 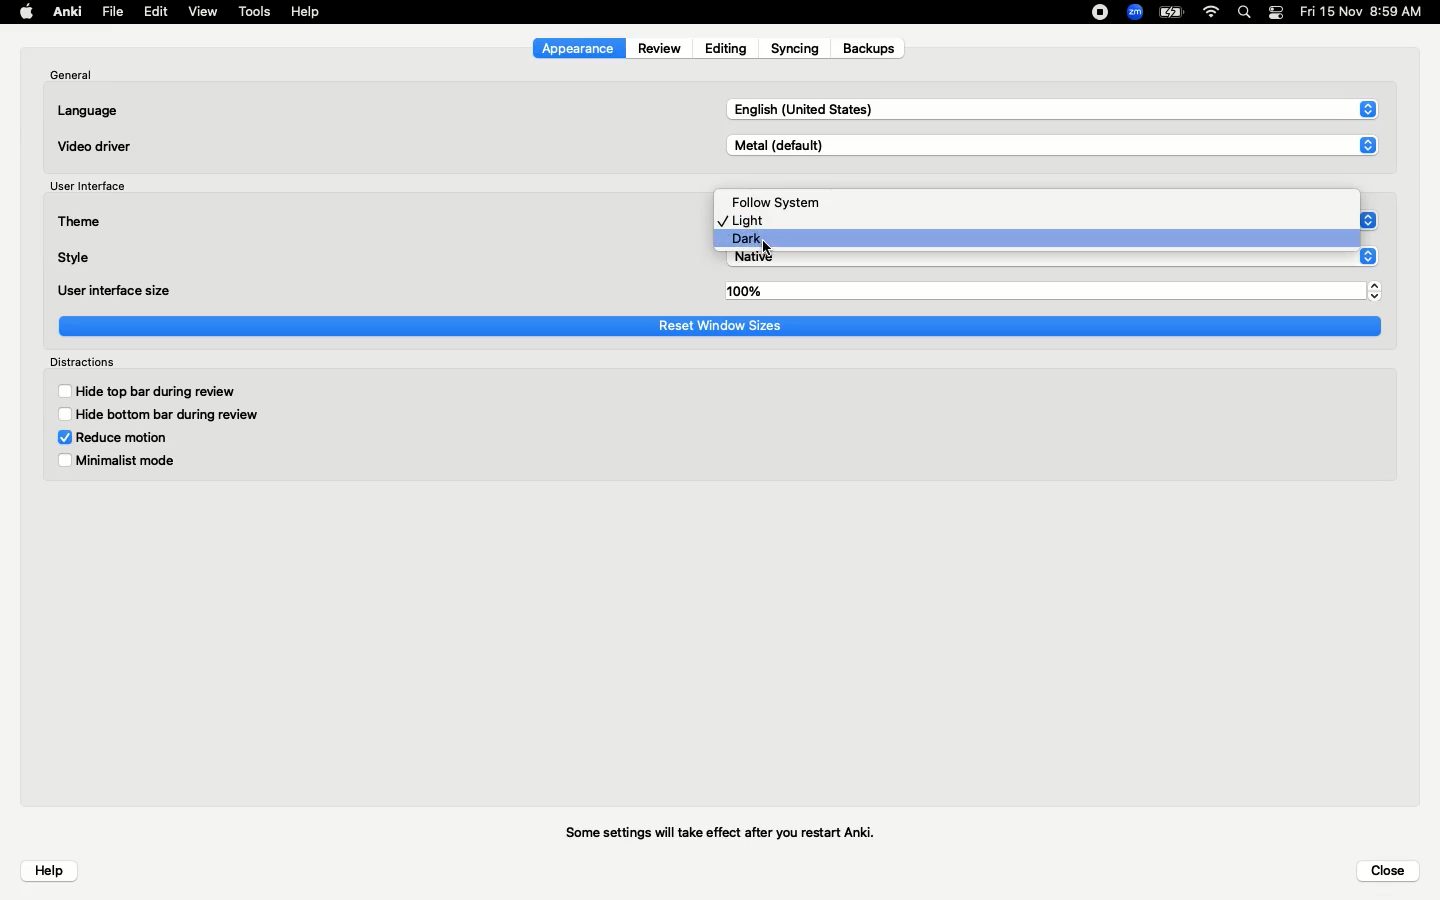 What do you see at coordinates (1243, 14) in the screenshot?
I see `Search` at bounding box center [1243, 14].